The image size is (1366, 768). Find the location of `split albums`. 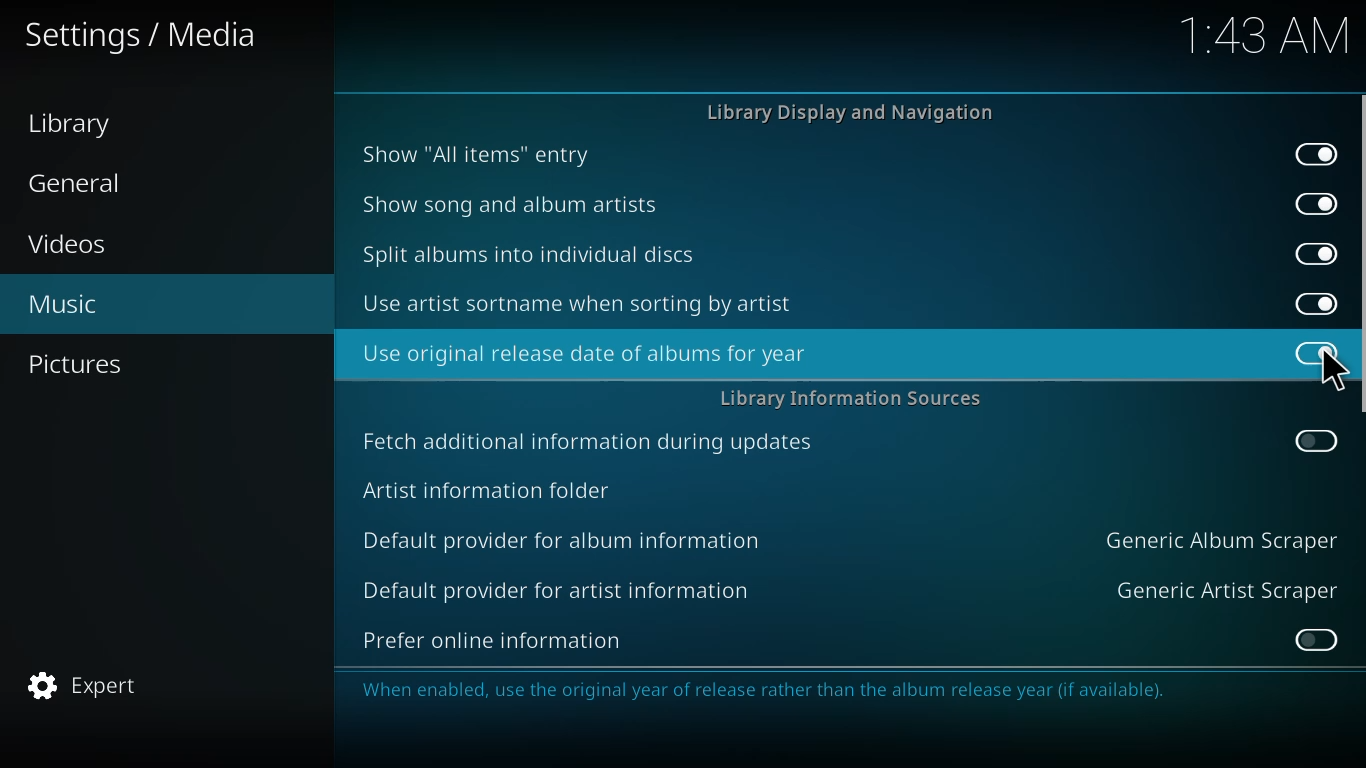

split albums is located at coordinates (530, 255).